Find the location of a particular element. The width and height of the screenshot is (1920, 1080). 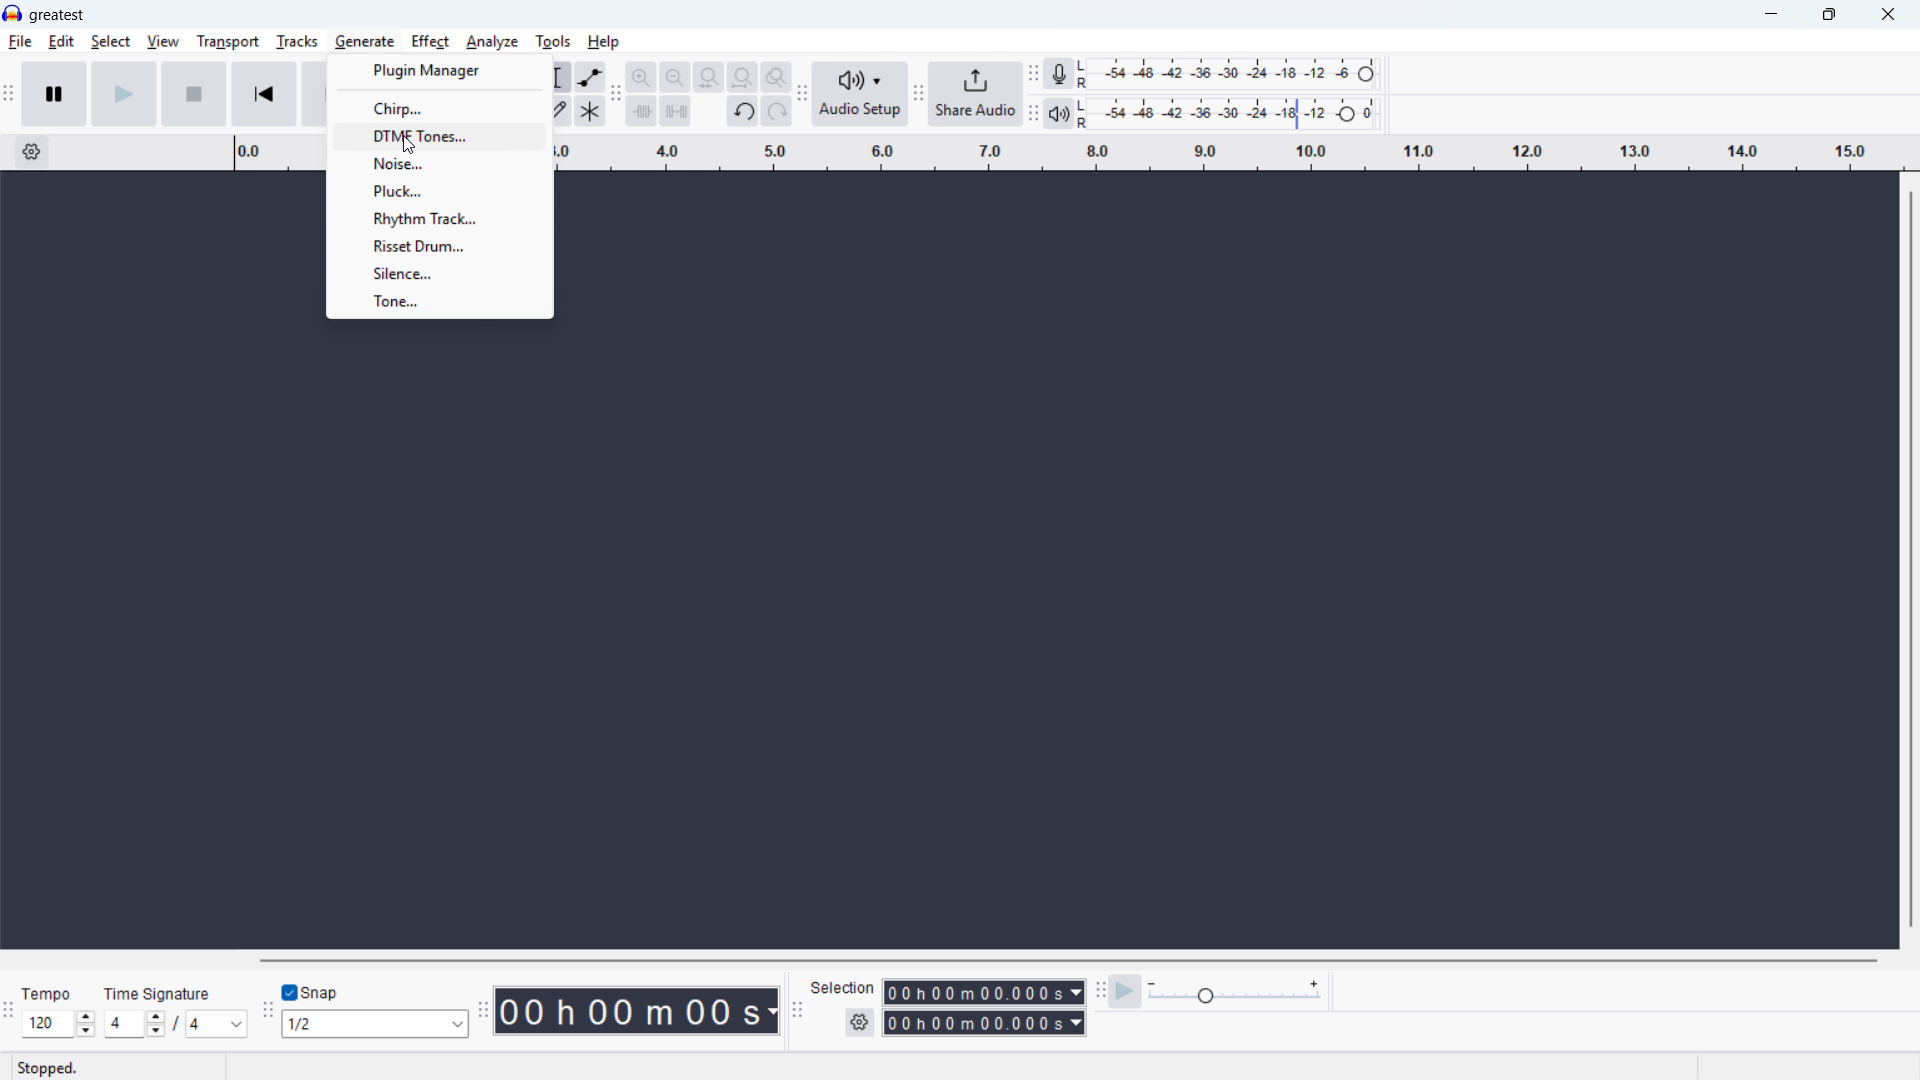

Set time signature  is located at coordinates (175, 1023).